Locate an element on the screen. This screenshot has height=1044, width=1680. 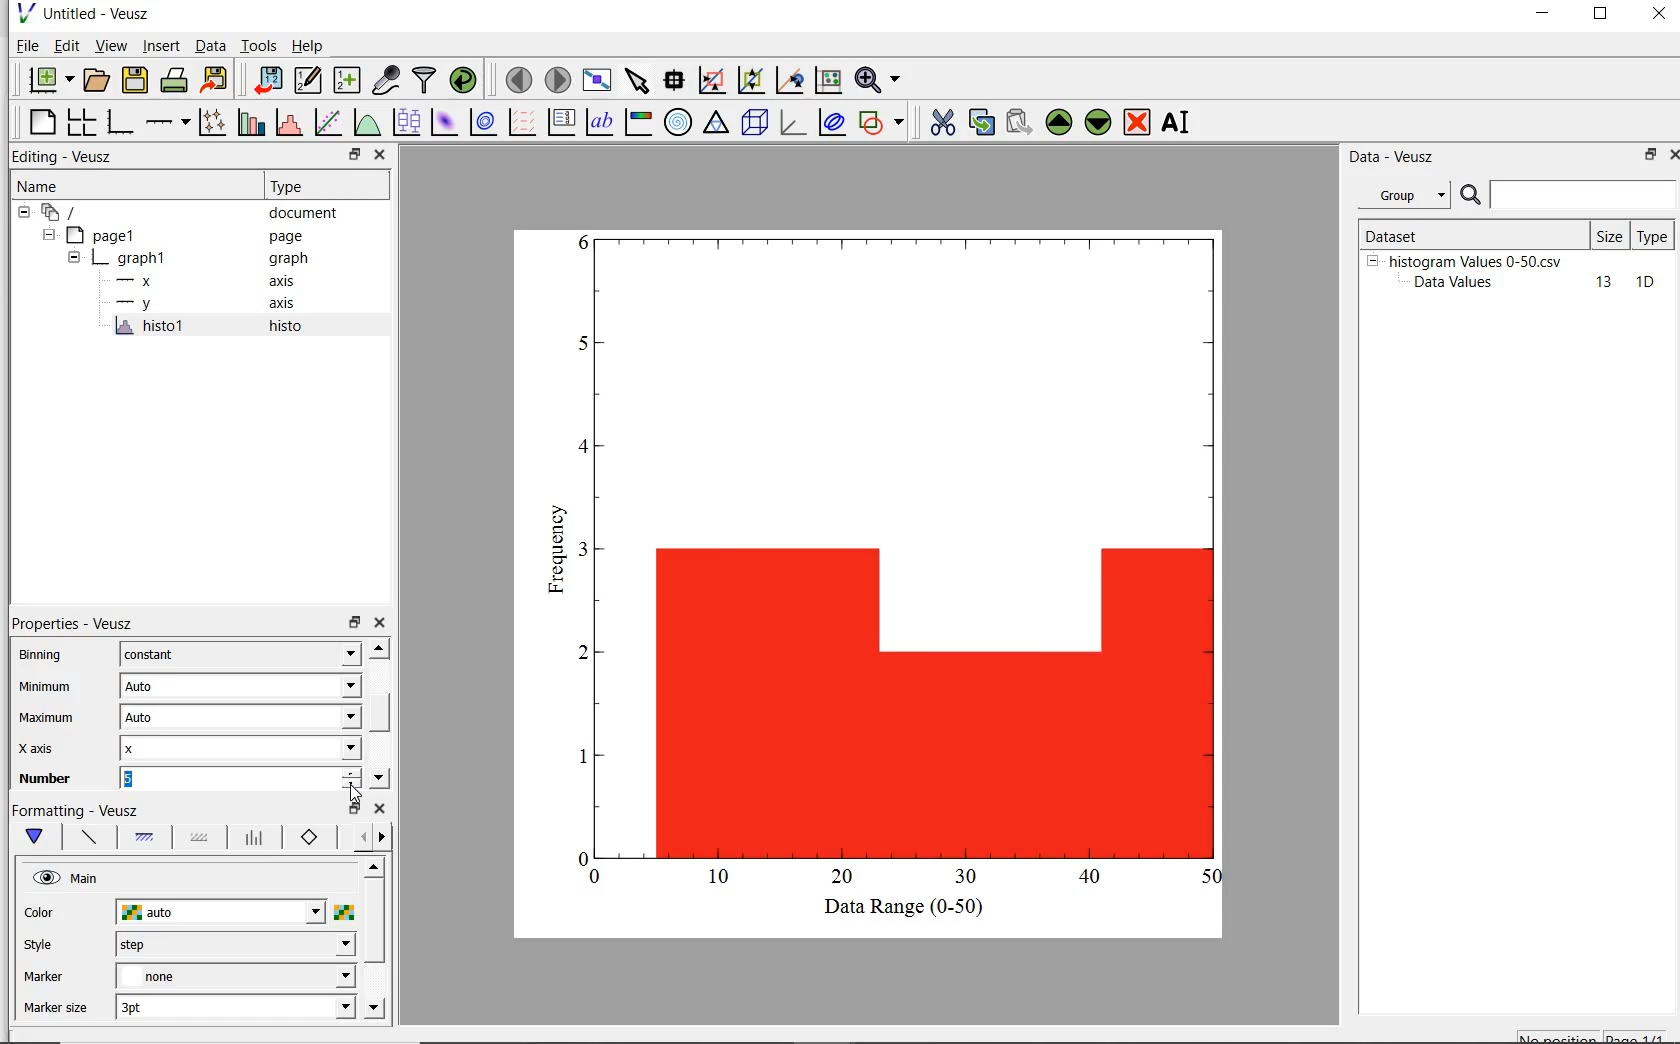
plot line is located at coordinates (88, 839).